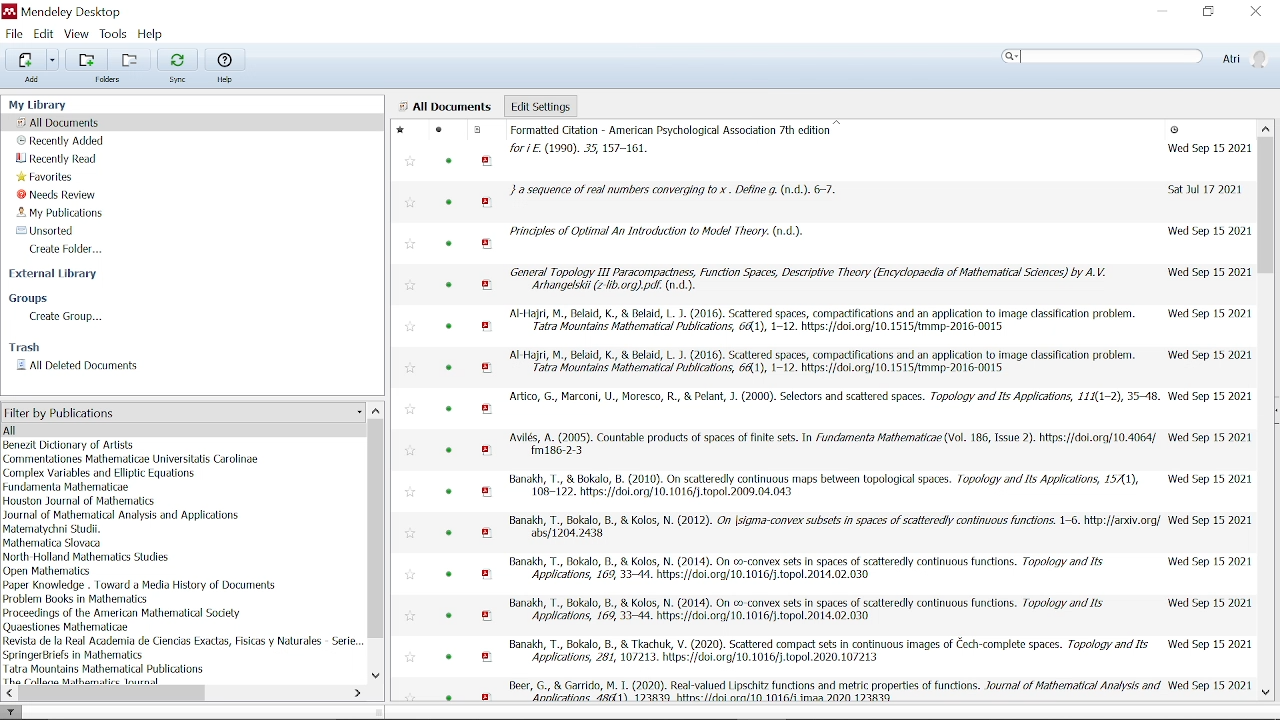 The image size is (1280, 720). Describe the element at coordinates (834, 527) in the screenshot. I see `citation` at that location.